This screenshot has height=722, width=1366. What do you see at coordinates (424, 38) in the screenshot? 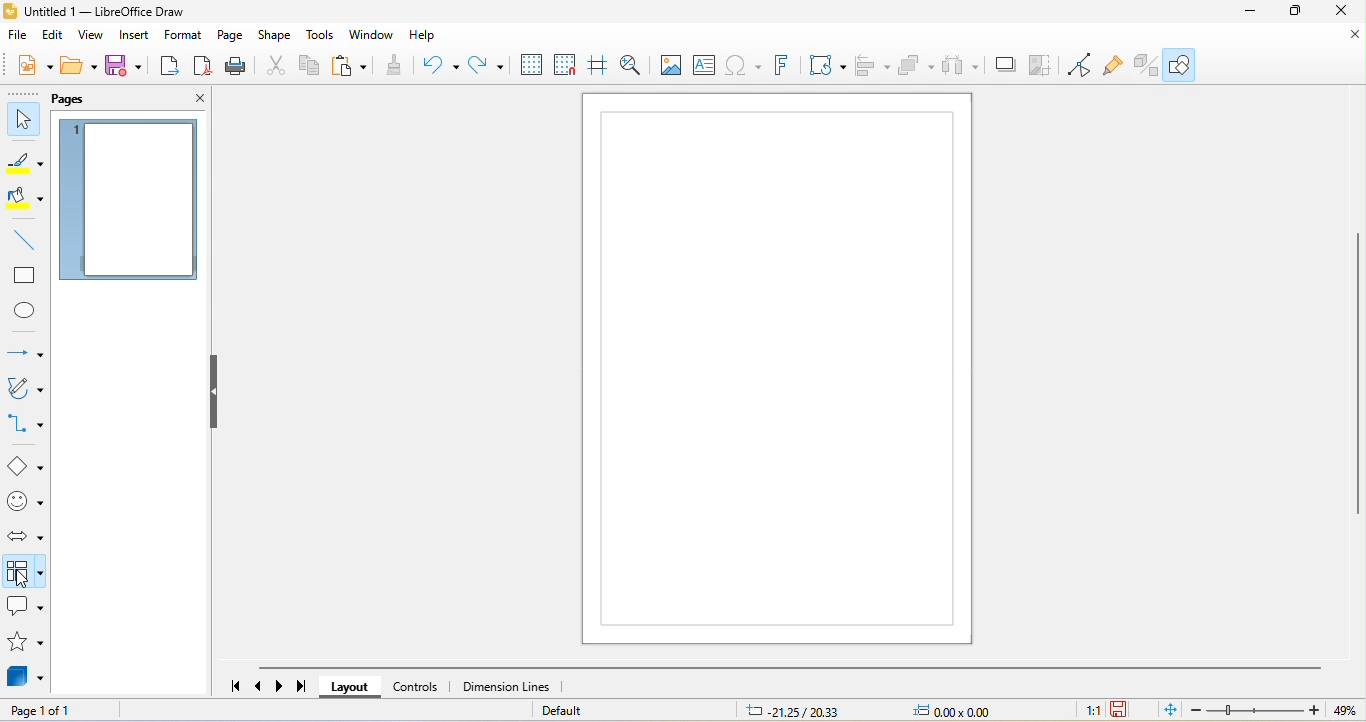
I see `help` at bounding box center [424, 38].